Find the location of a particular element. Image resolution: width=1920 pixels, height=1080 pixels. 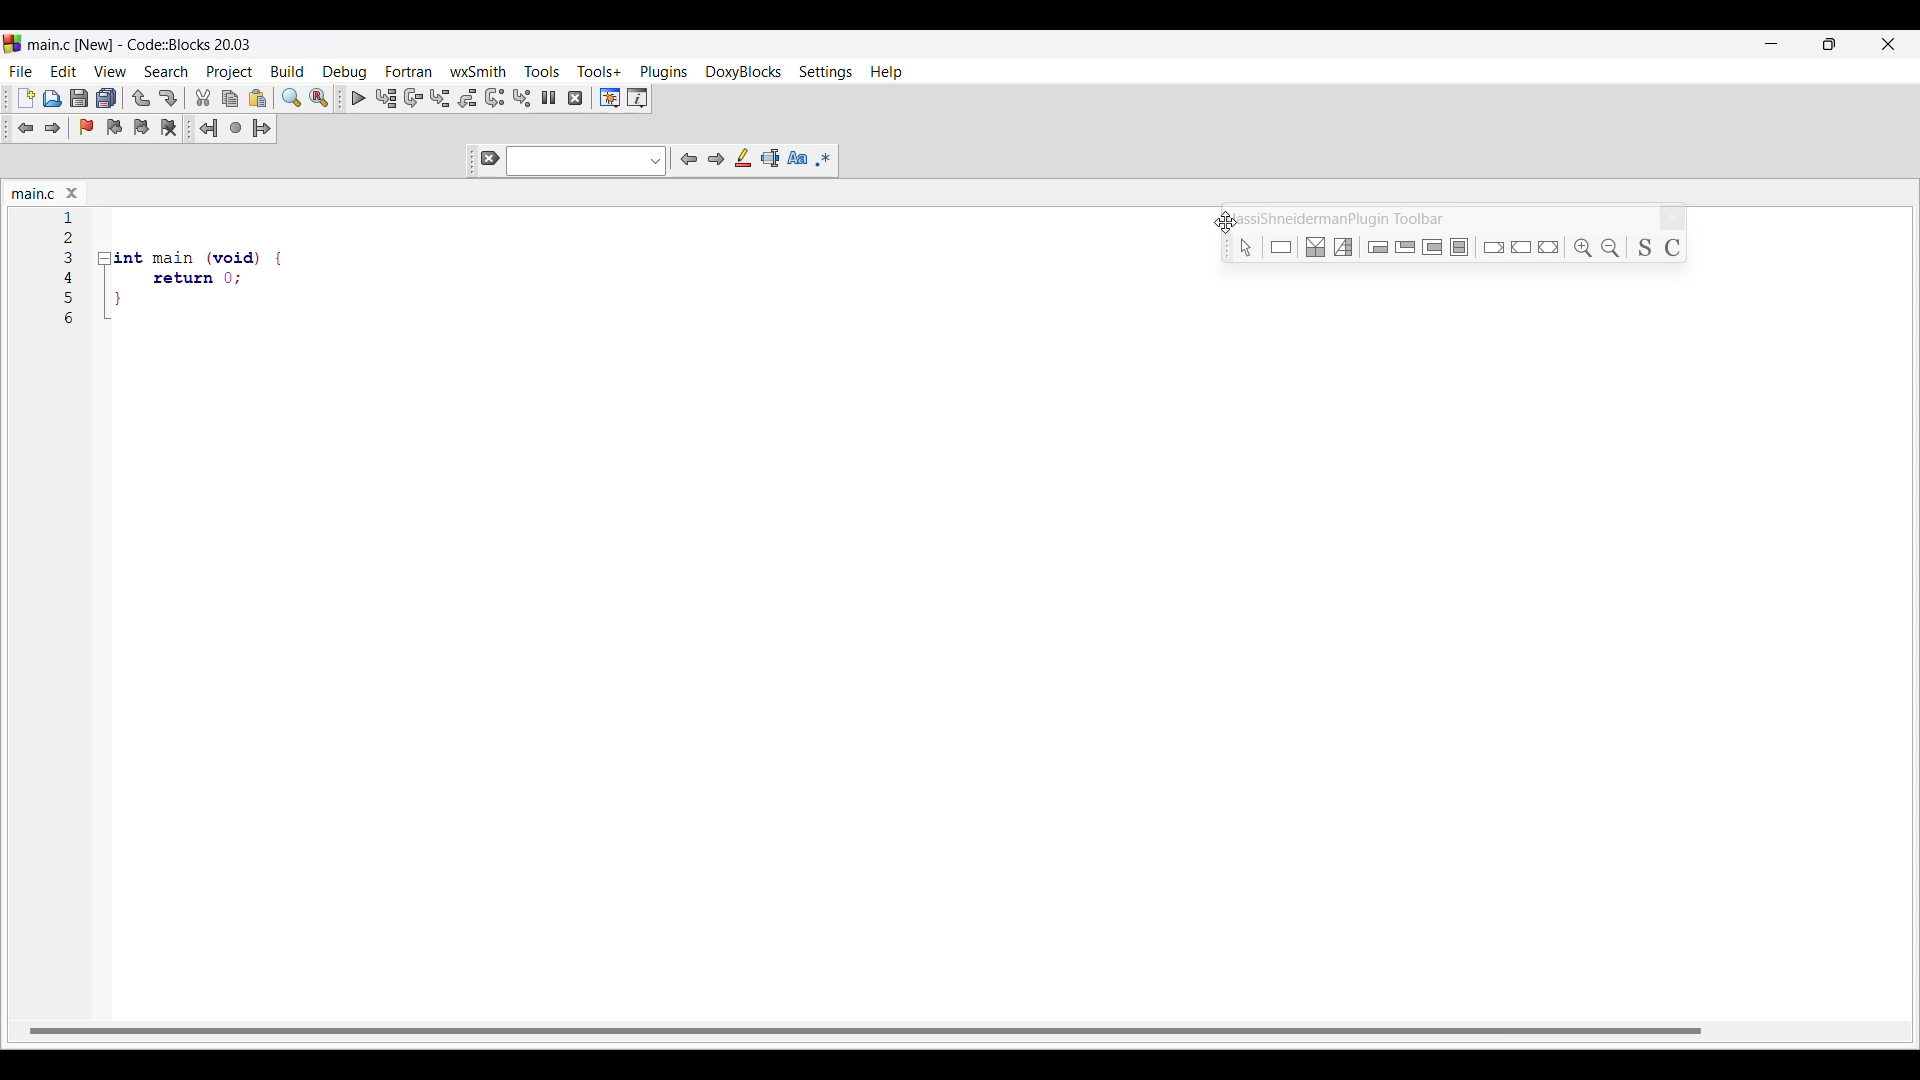

Copy is located at coordinates (230, 99).